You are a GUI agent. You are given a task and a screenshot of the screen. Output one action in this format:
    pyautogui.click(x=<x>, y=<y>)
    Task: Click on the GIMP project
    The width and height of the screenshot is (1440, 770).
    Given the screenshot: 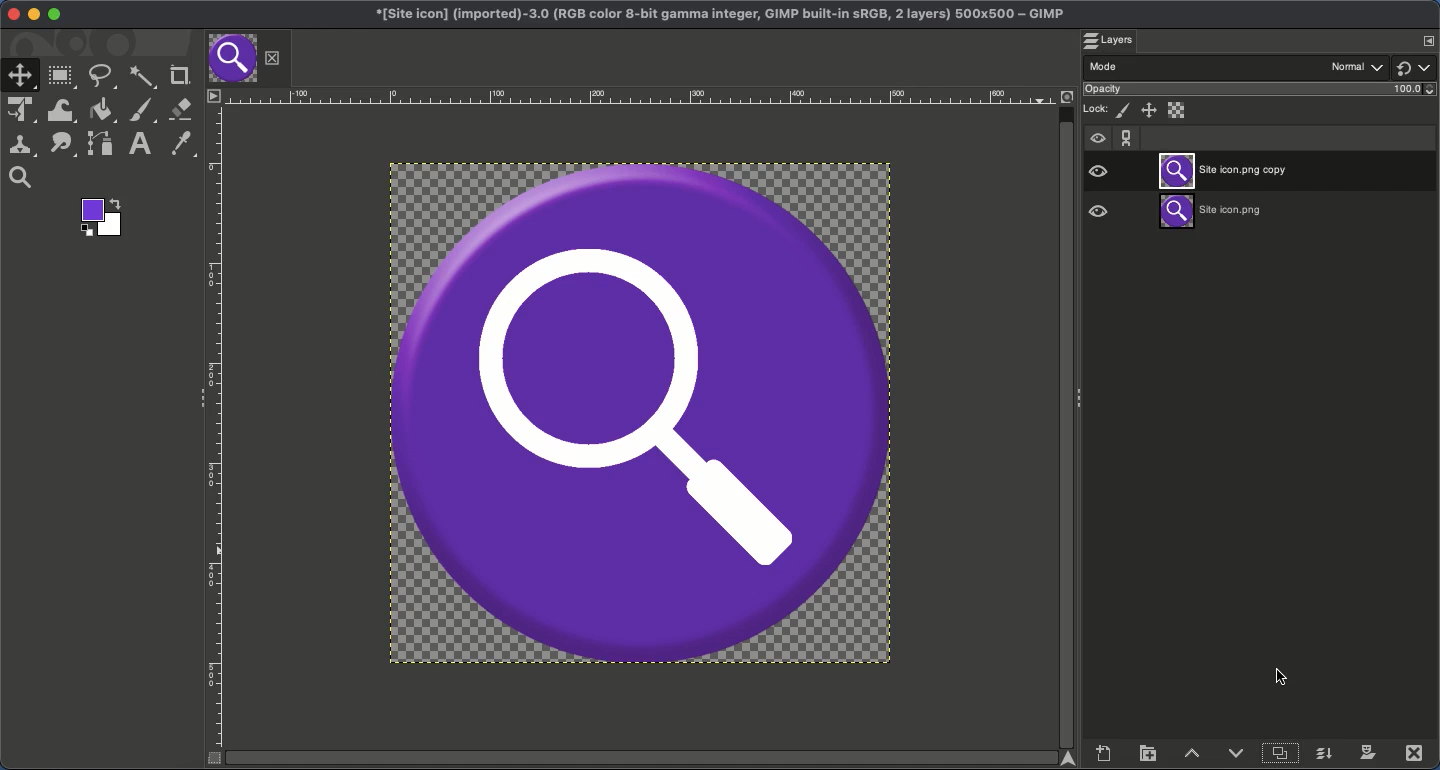 What is the action you would take?
    pyautogui.click(x=725, y=16)
    